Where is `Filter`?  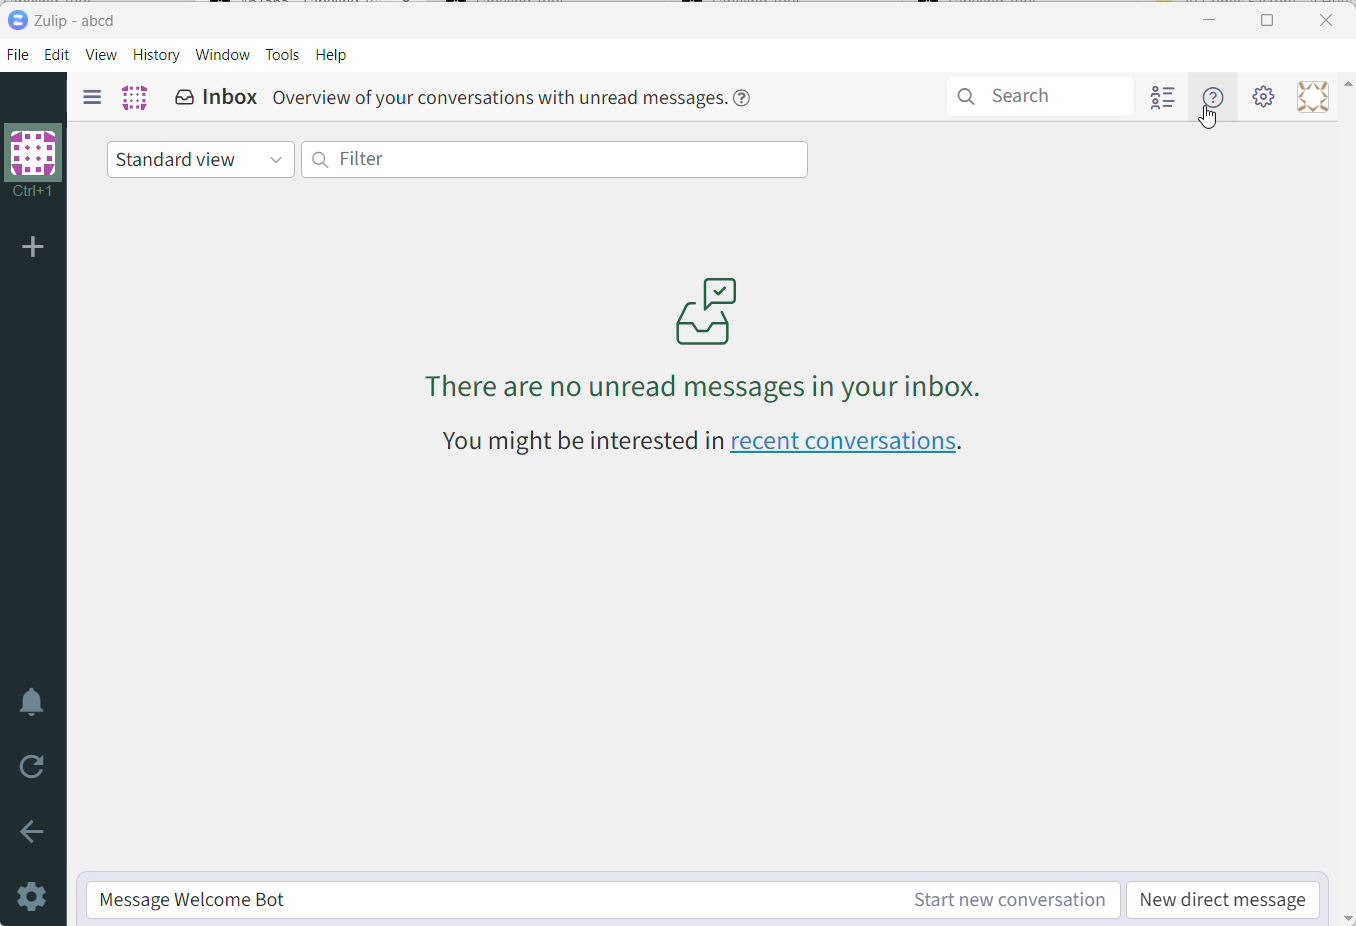
Filter is located at coordinates (556, 159).